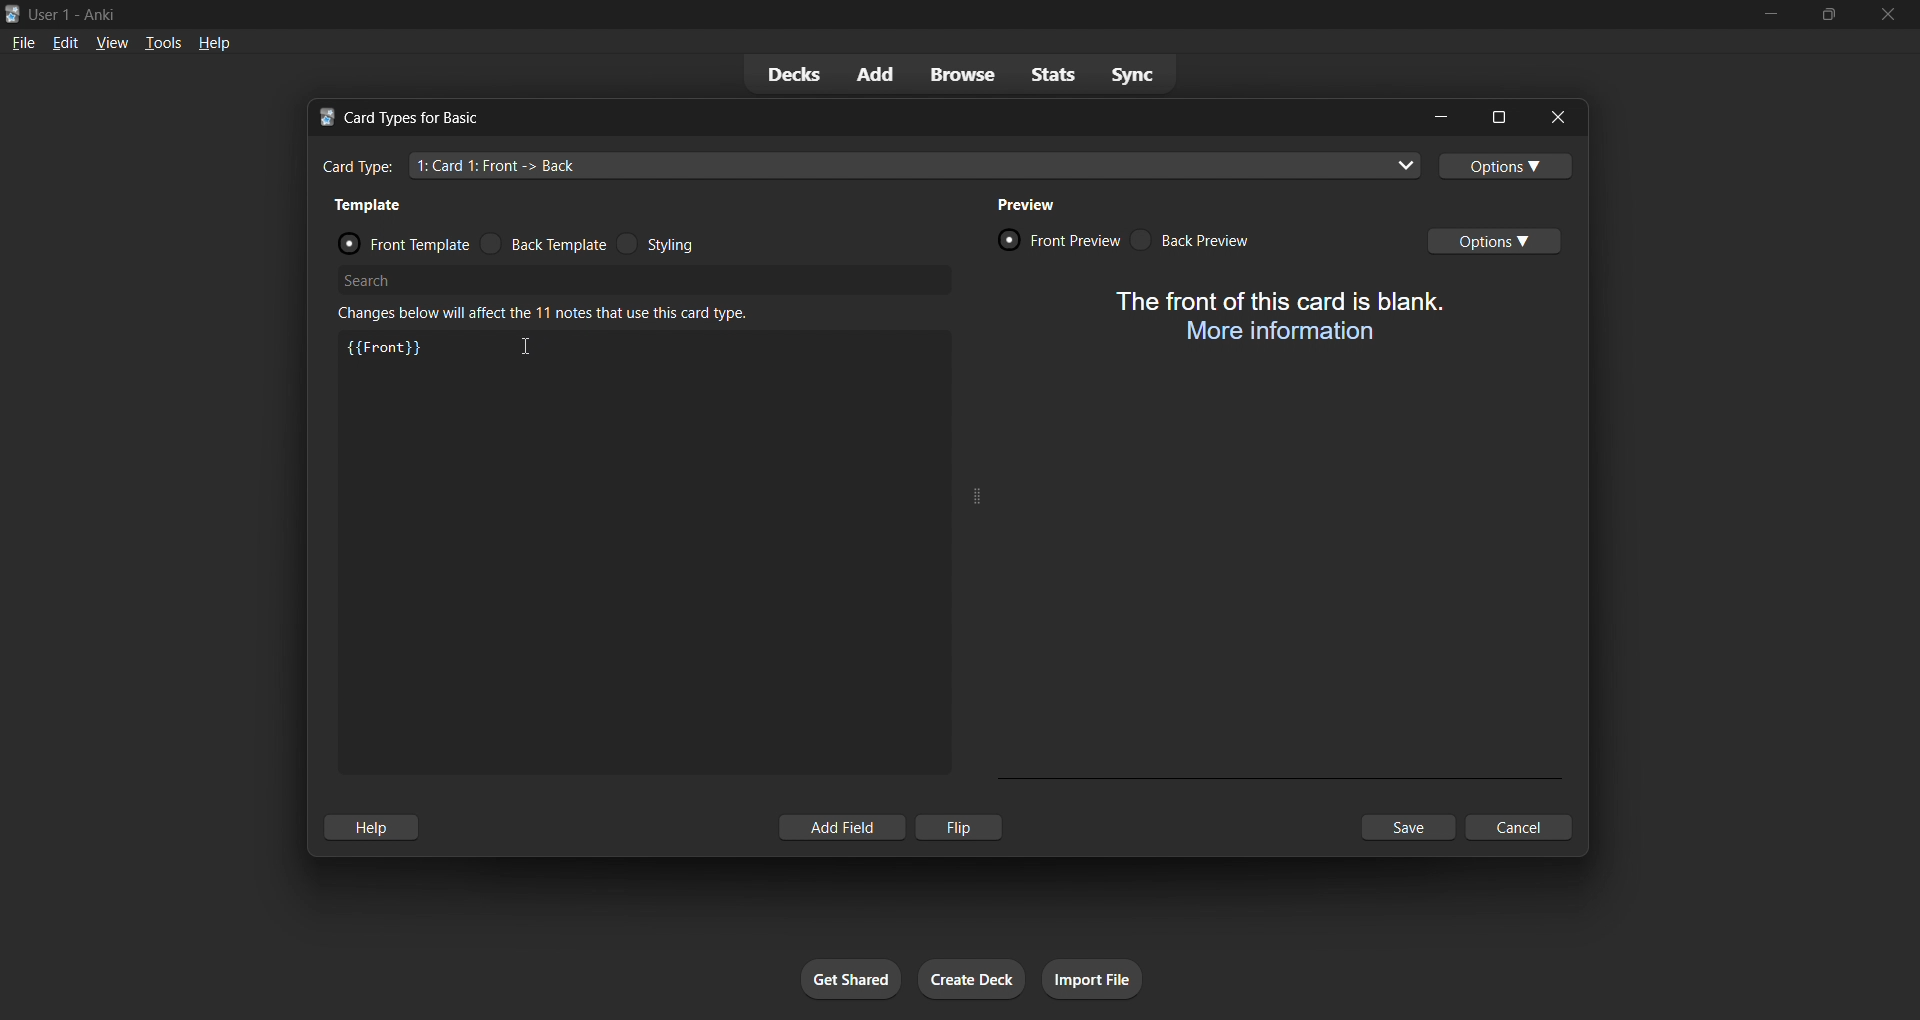 The image size is (1920, 1020). What do you see at coordinates (217, 44) in the screenshot?
I see `help` at bounding box center [217, 44].